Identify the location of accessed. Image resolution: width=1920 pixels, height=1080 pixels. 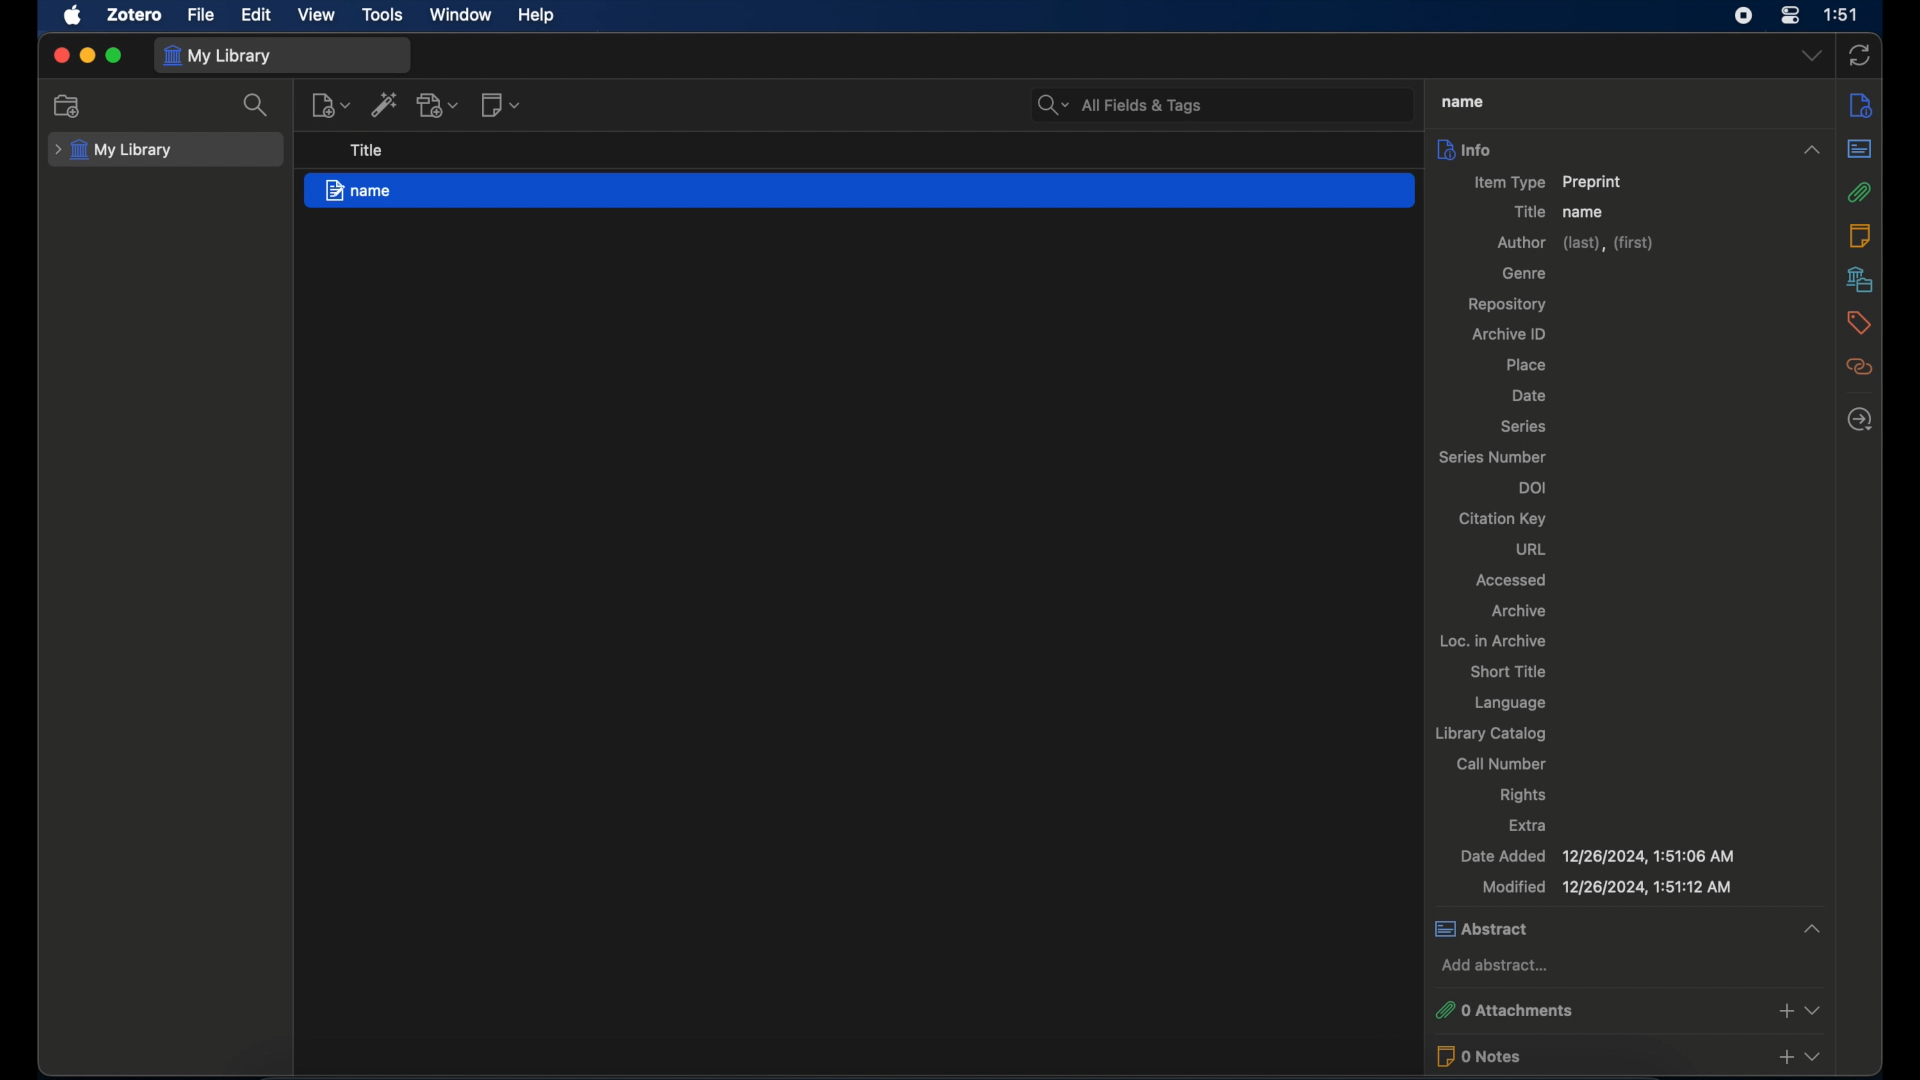
(1511, 580).